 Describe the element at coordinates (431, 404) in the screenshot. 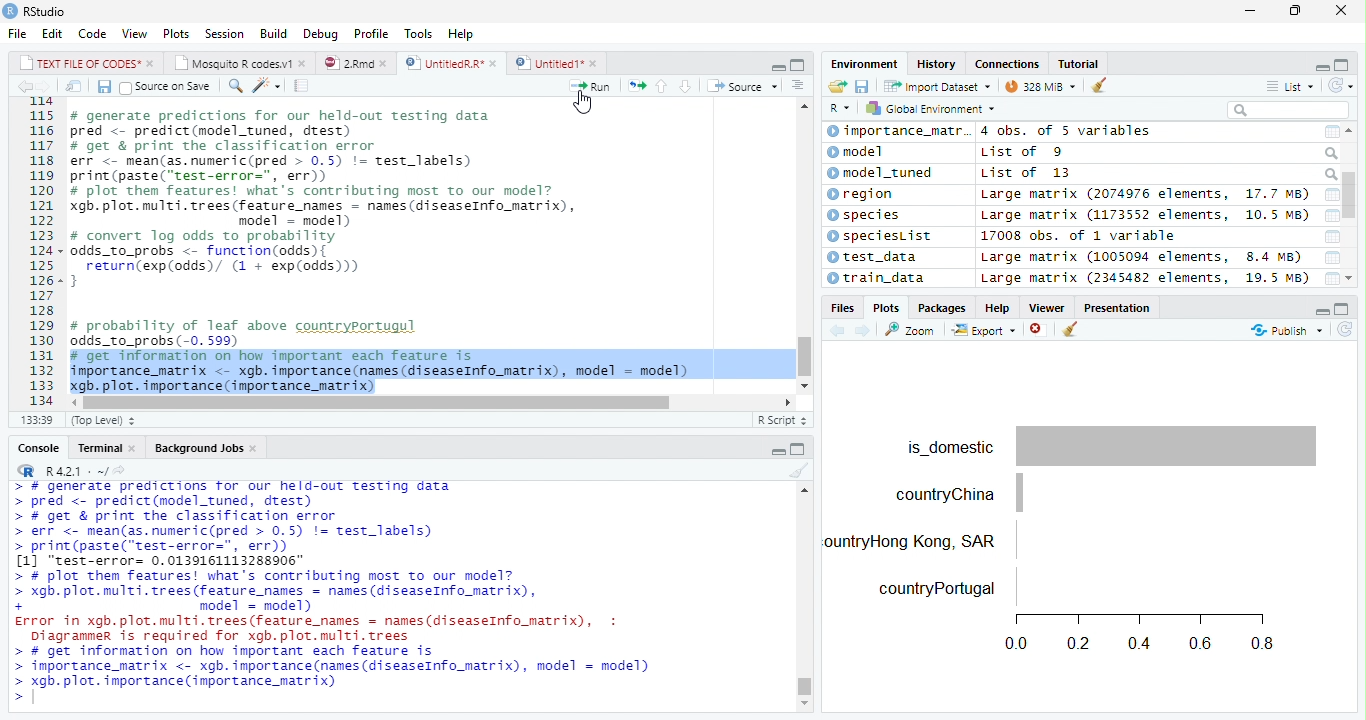

I see `Scroll` at that location.